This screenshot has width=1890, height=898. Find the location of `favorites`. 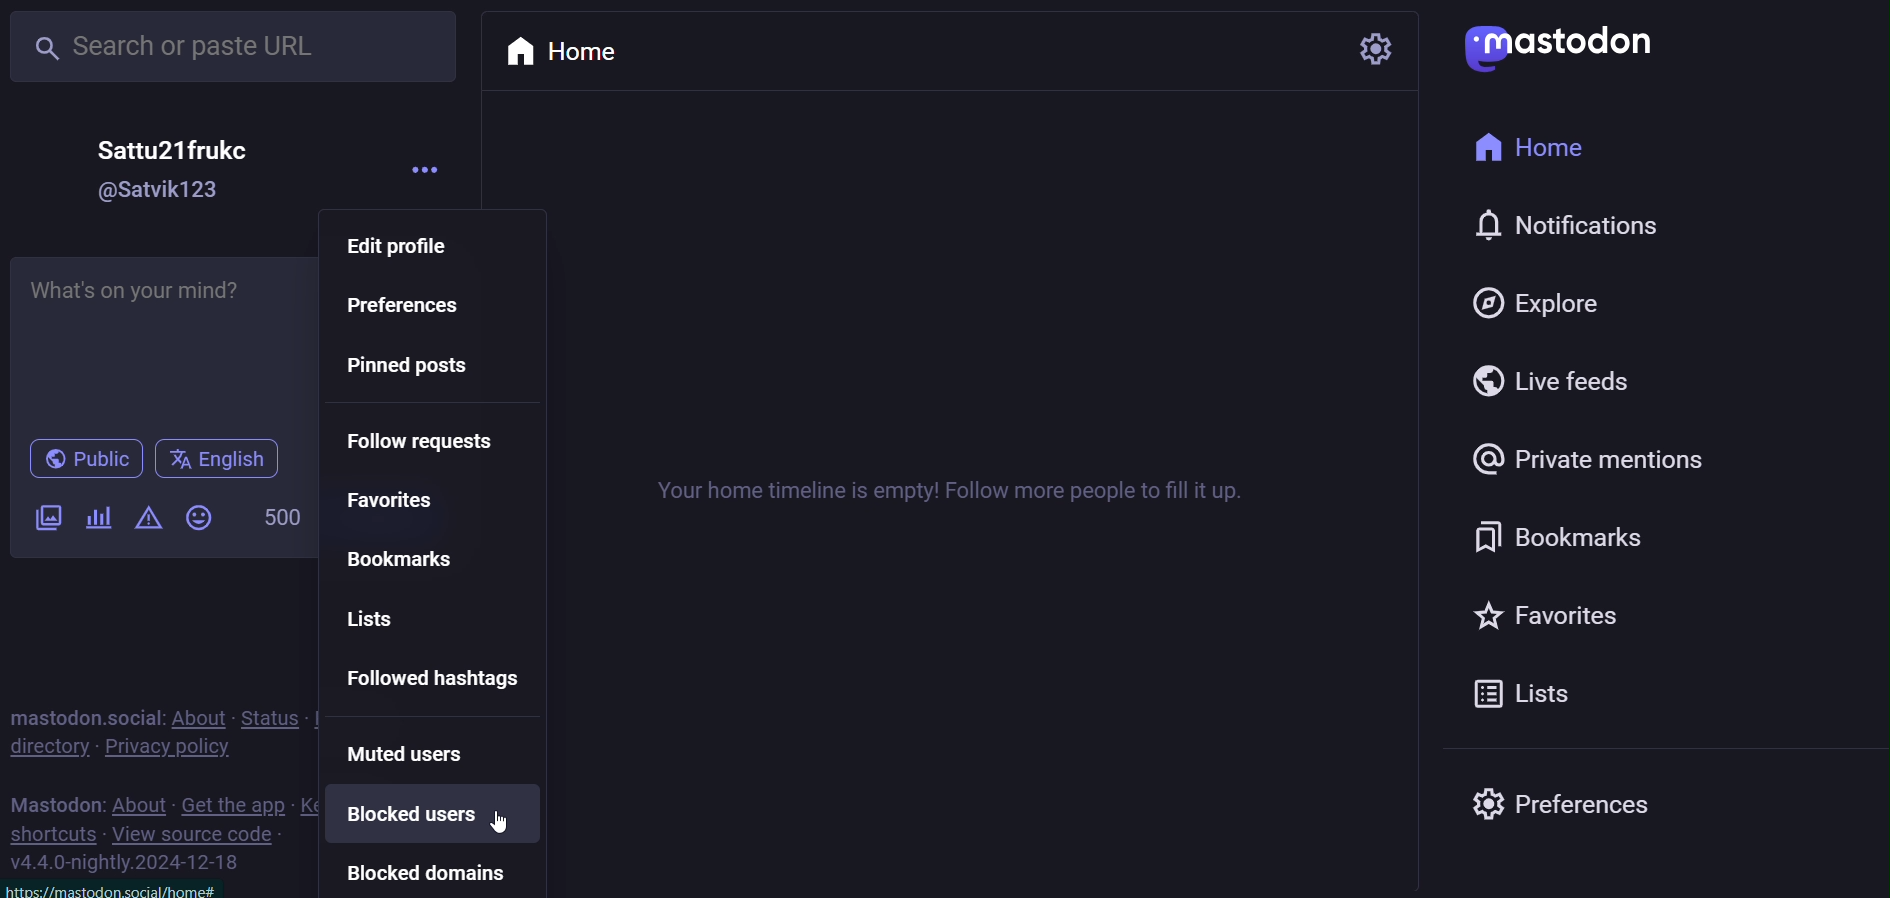

favorites is located at coordinates (1582, 622).